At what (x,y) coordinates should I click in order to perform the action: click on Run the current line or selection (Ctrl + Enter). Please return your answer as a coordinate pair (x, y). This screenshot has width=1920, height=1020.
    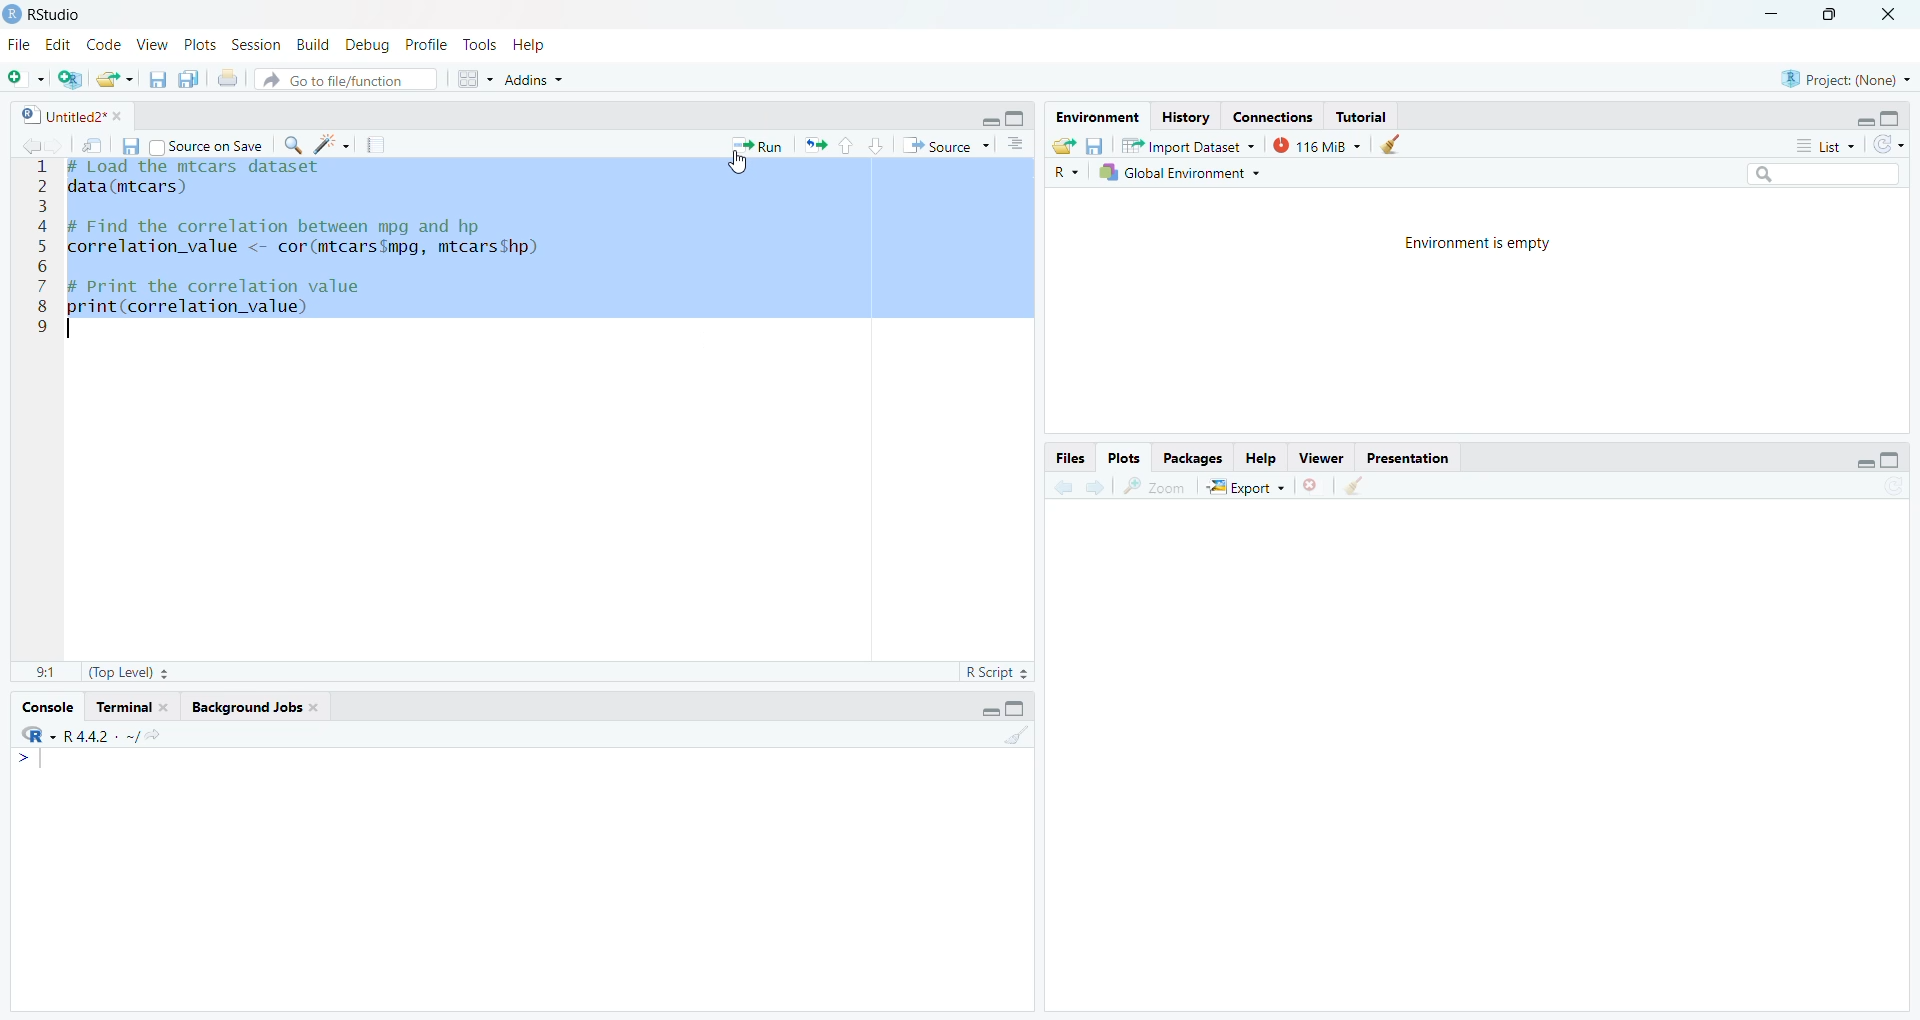
    Looking at the image, I should click on (759, 144).